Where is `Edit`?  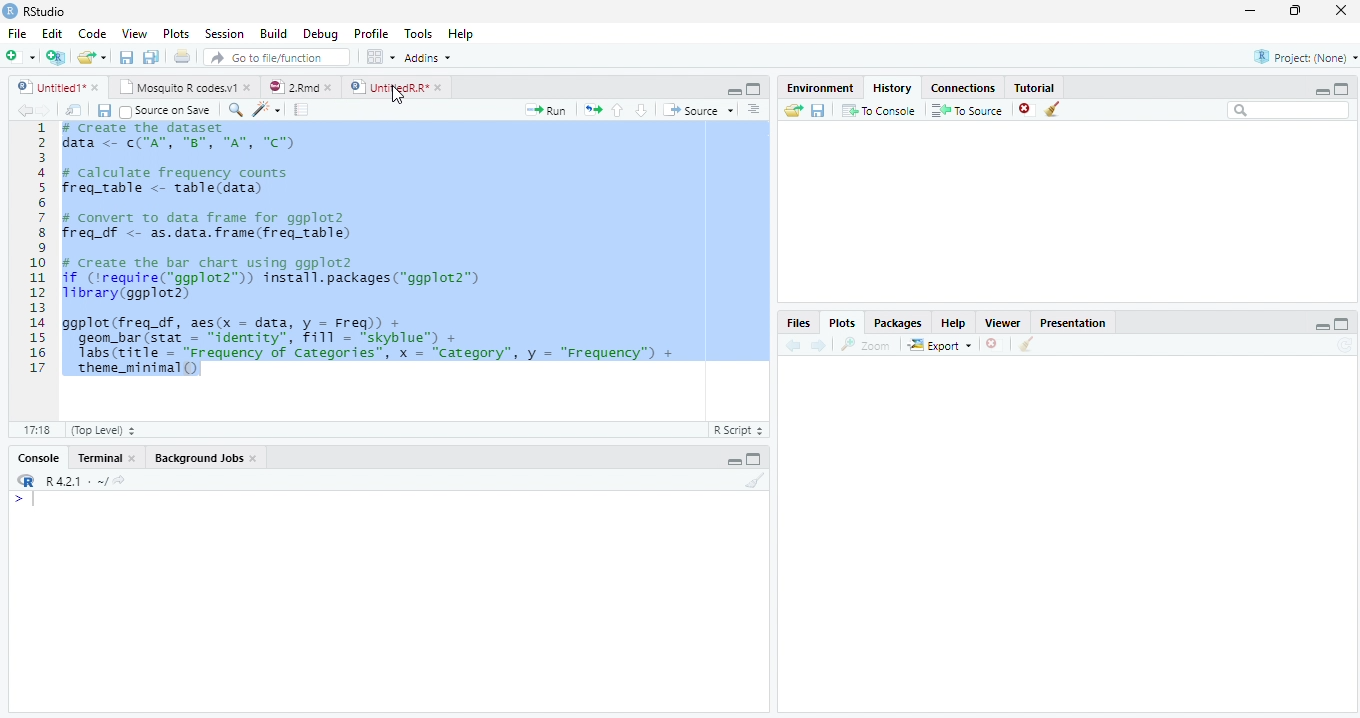 Edit is located at coordinates (52, 35).